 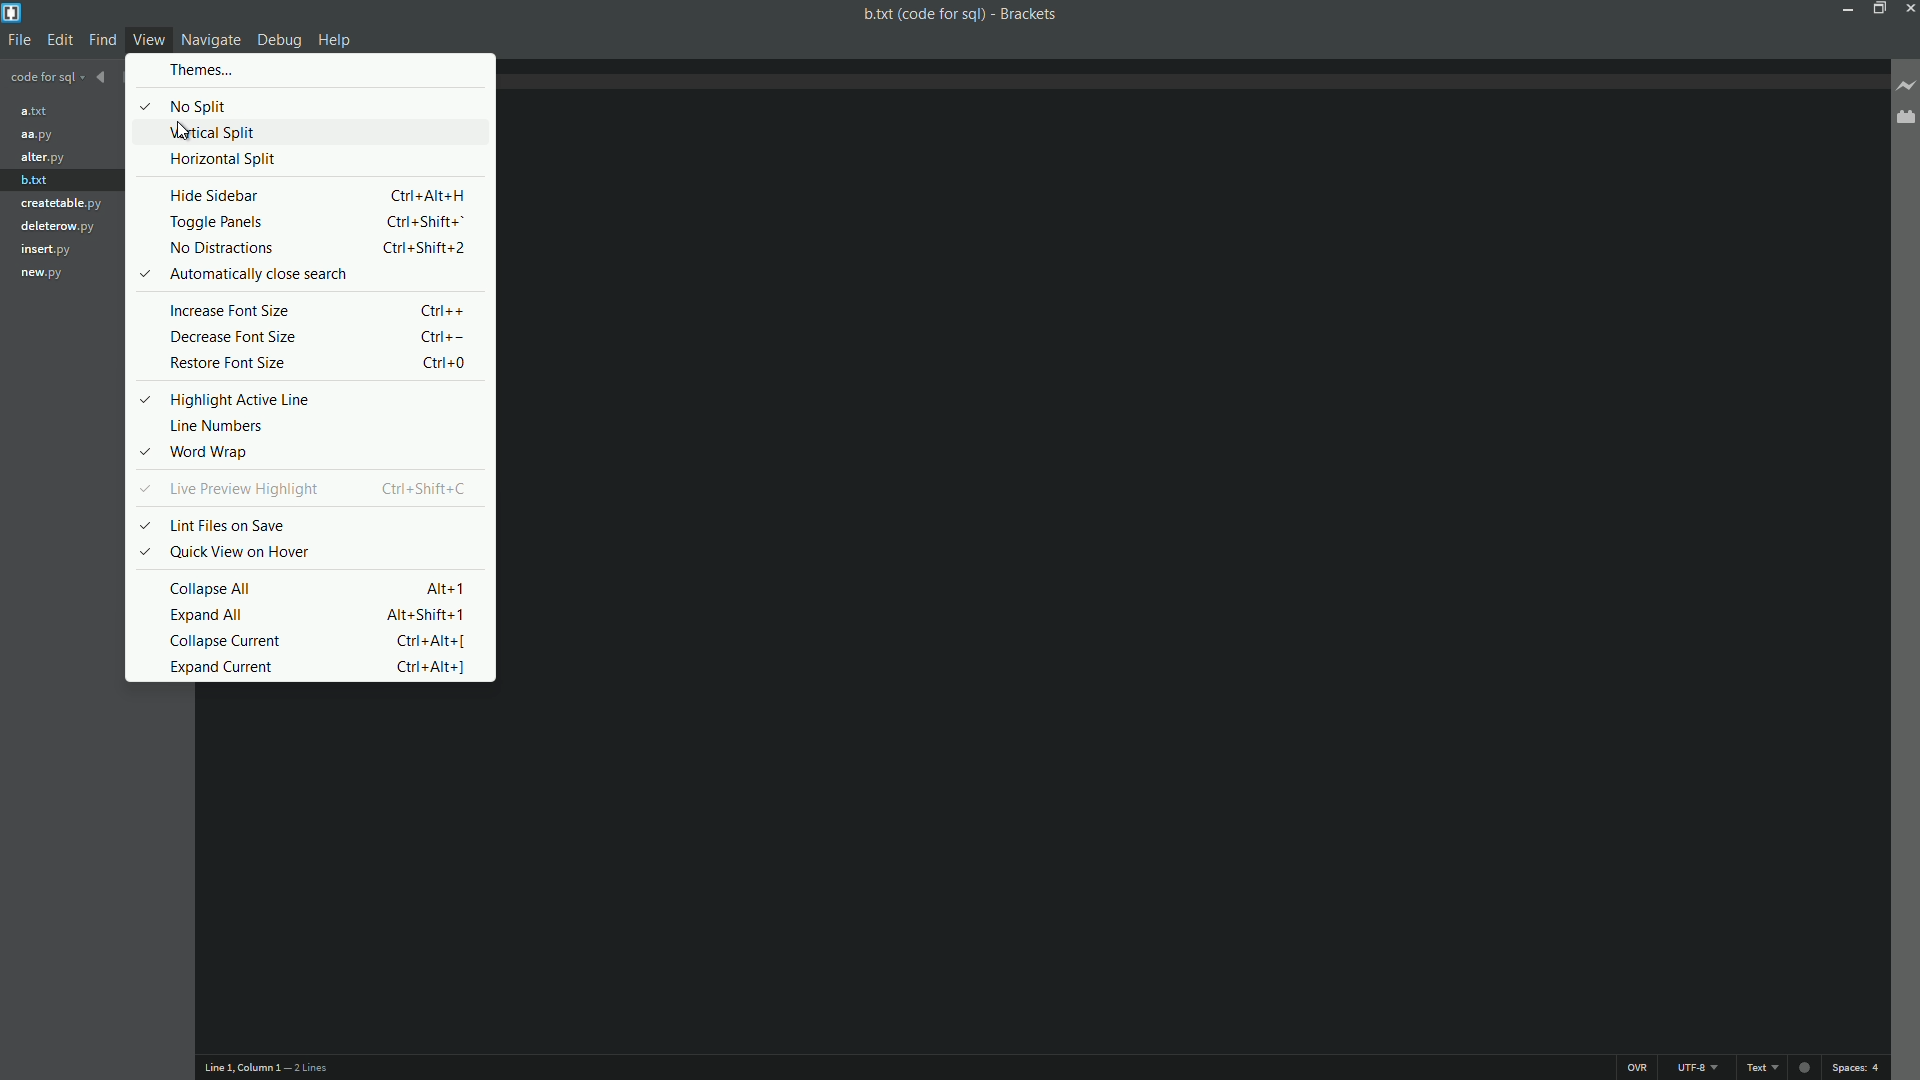 What do you see at coordinates (321, 337) in the screenshot?
I see `decrease font size` at bounding box center [321, 337].